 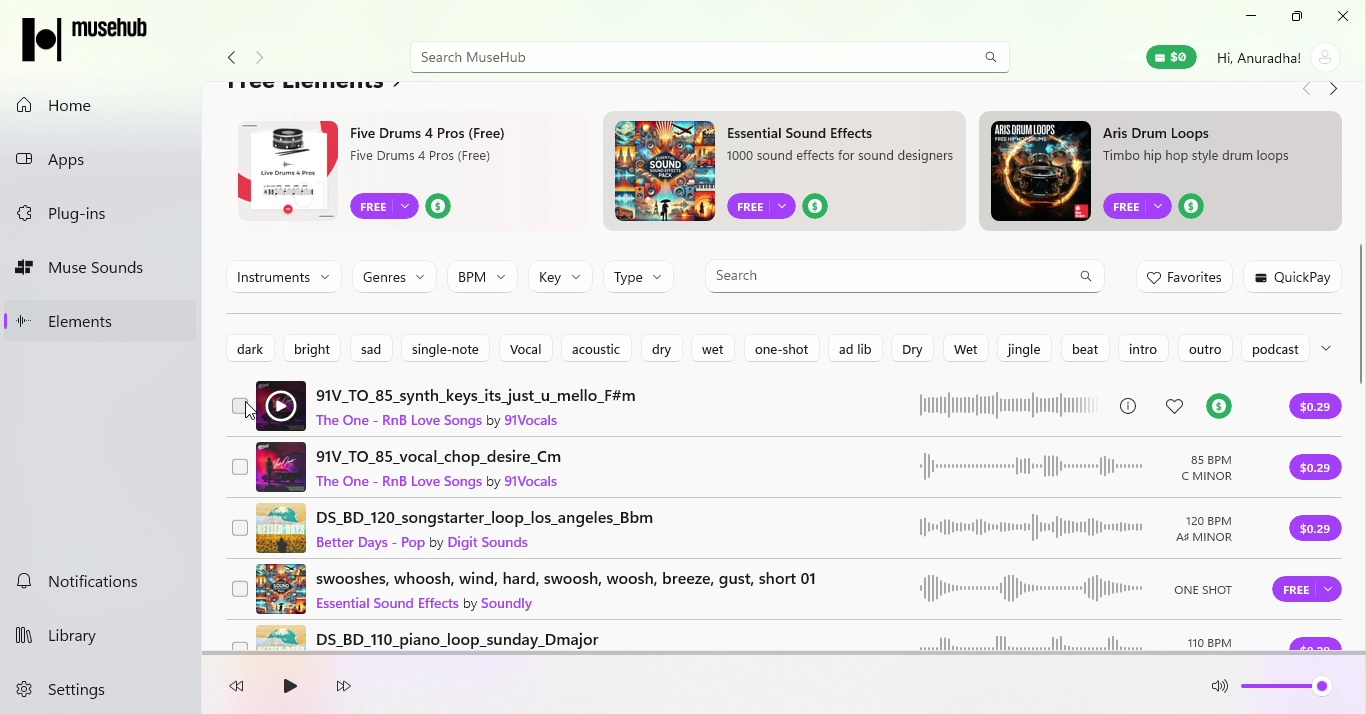 I want to click on Bright, so click(x=306, y=346).